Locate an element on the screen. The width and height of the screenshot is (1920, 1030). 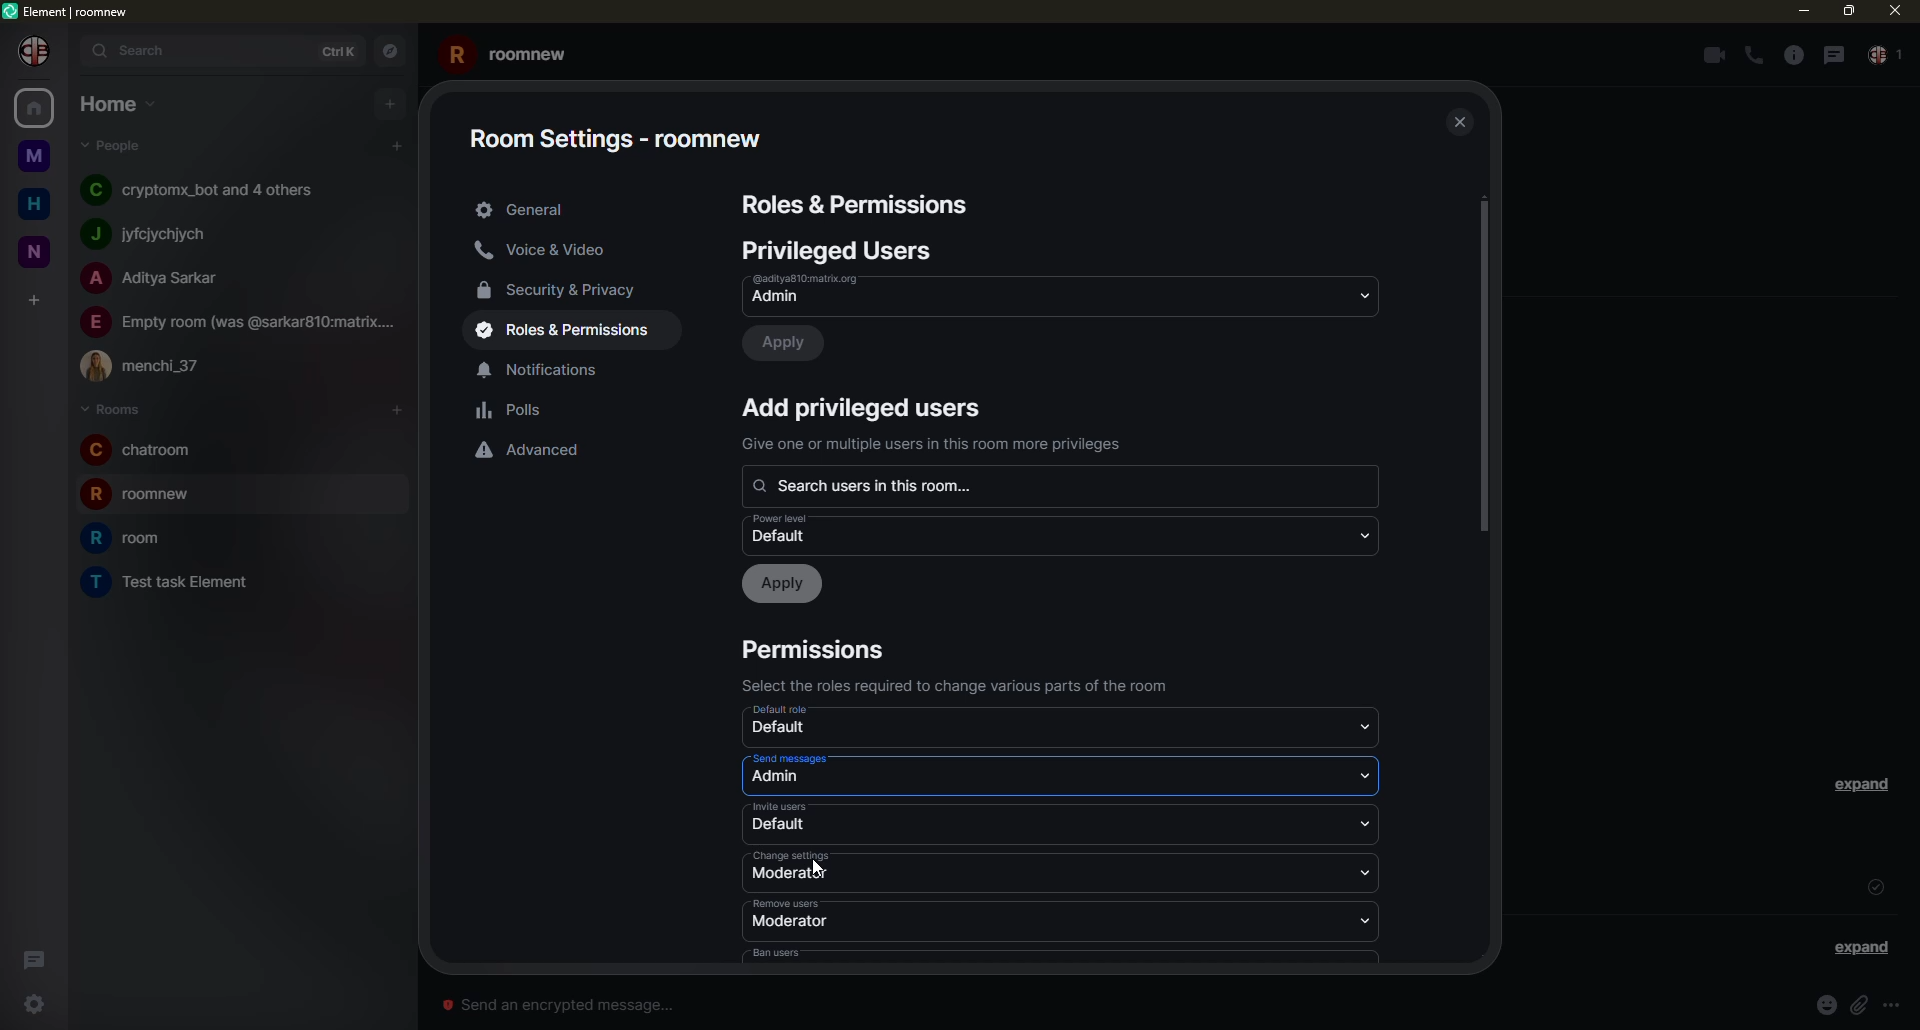
invite is located at coordinates (782, 807).